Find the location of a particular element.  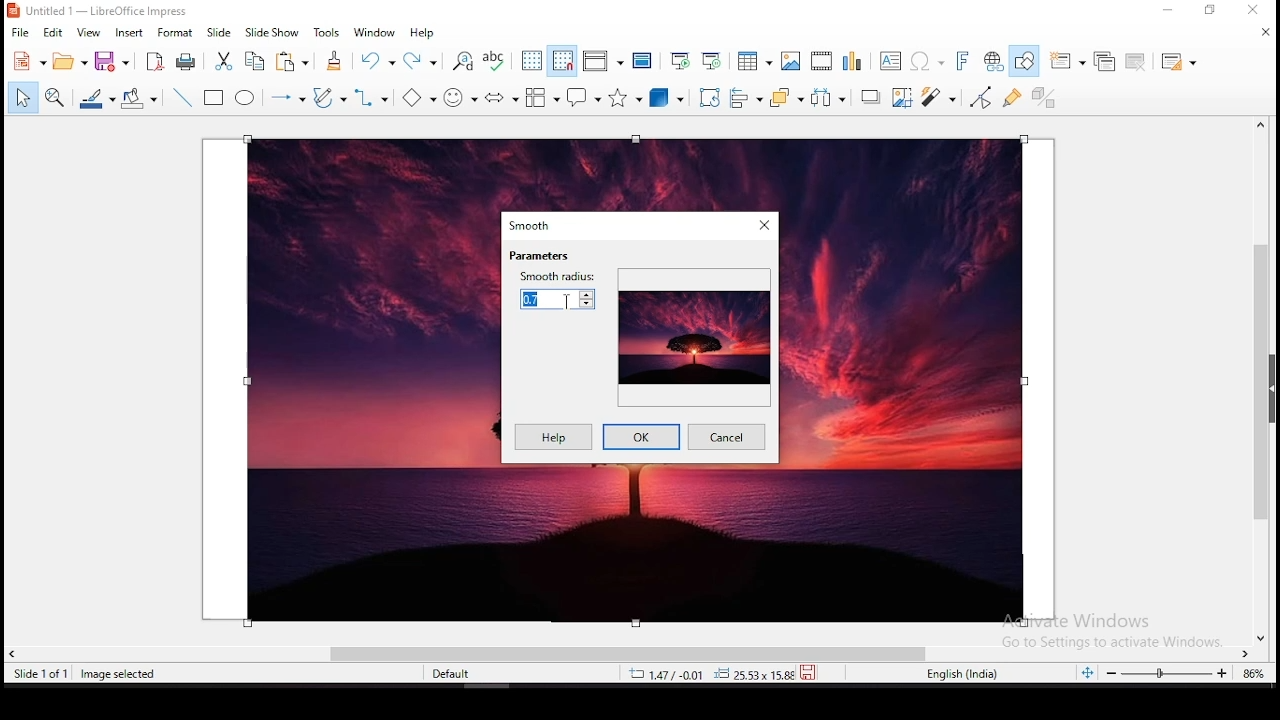

save is located at coordinates (112, 60).